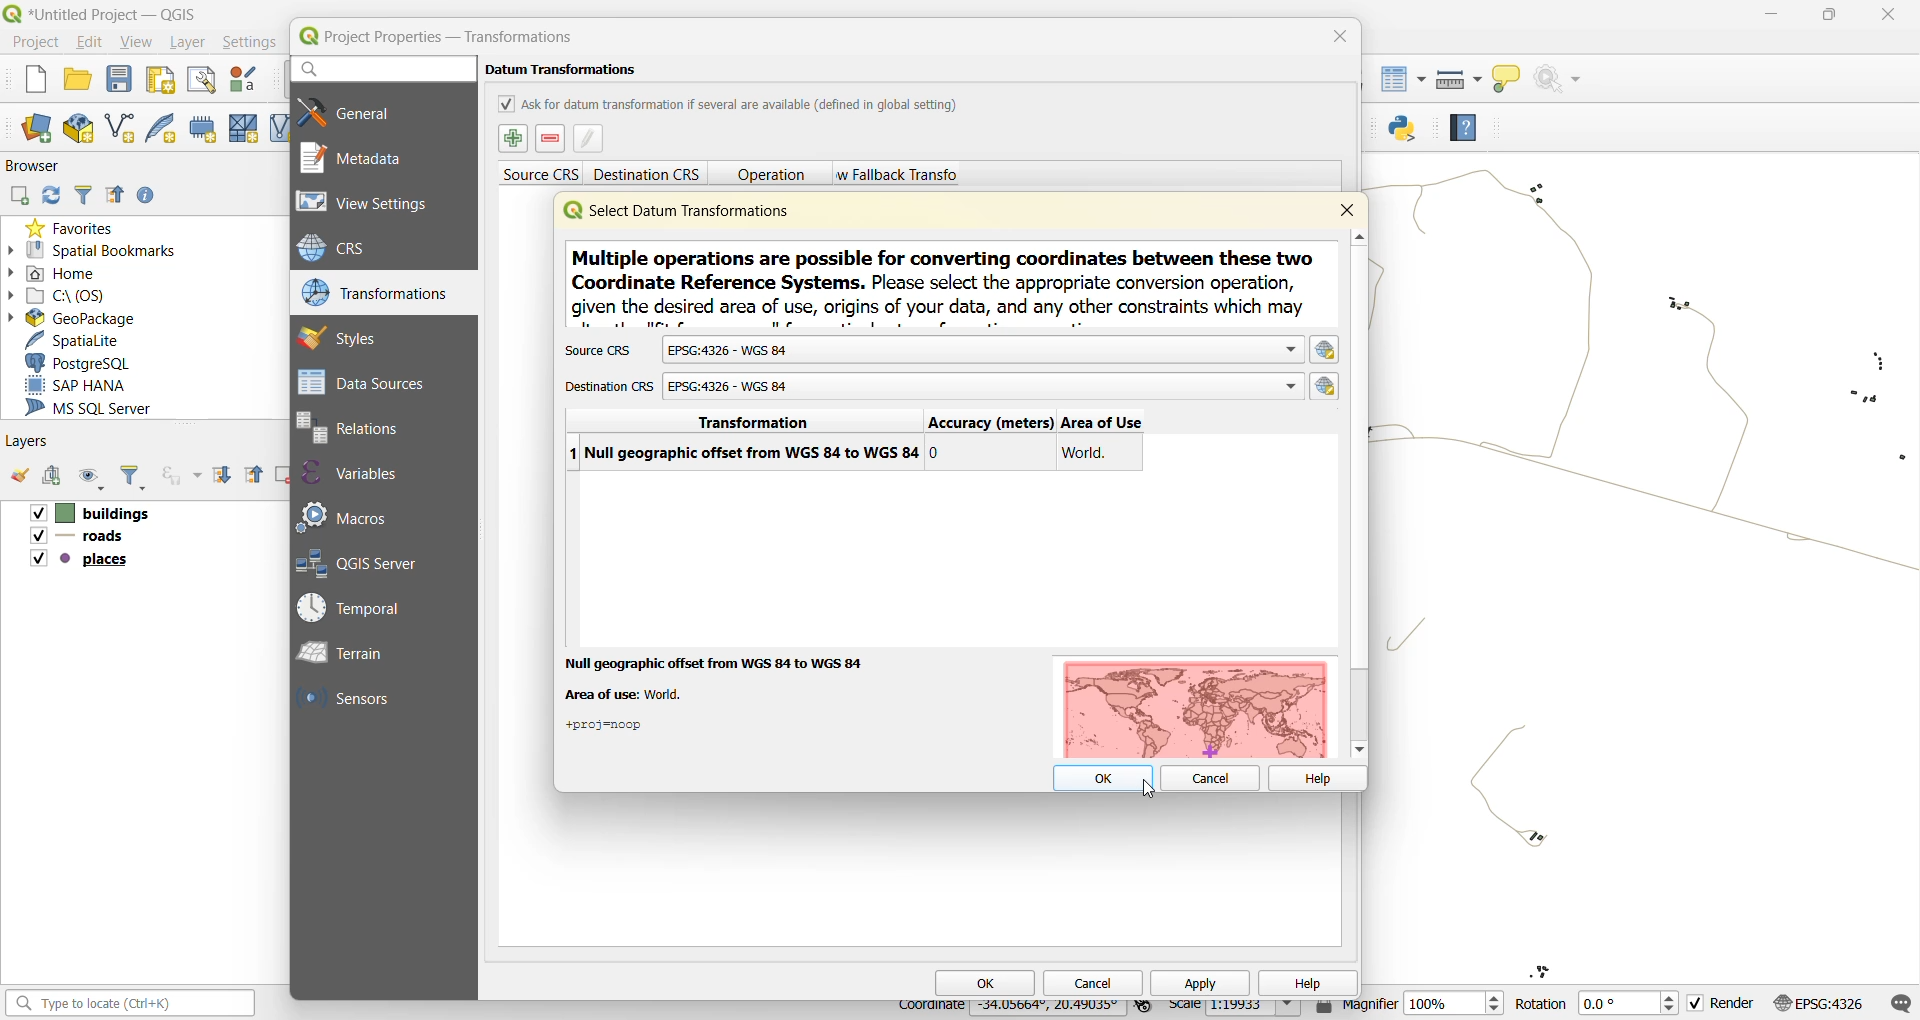 This screenshot has width=1920, height=1020. I want to click on close, so click(1340, 38).